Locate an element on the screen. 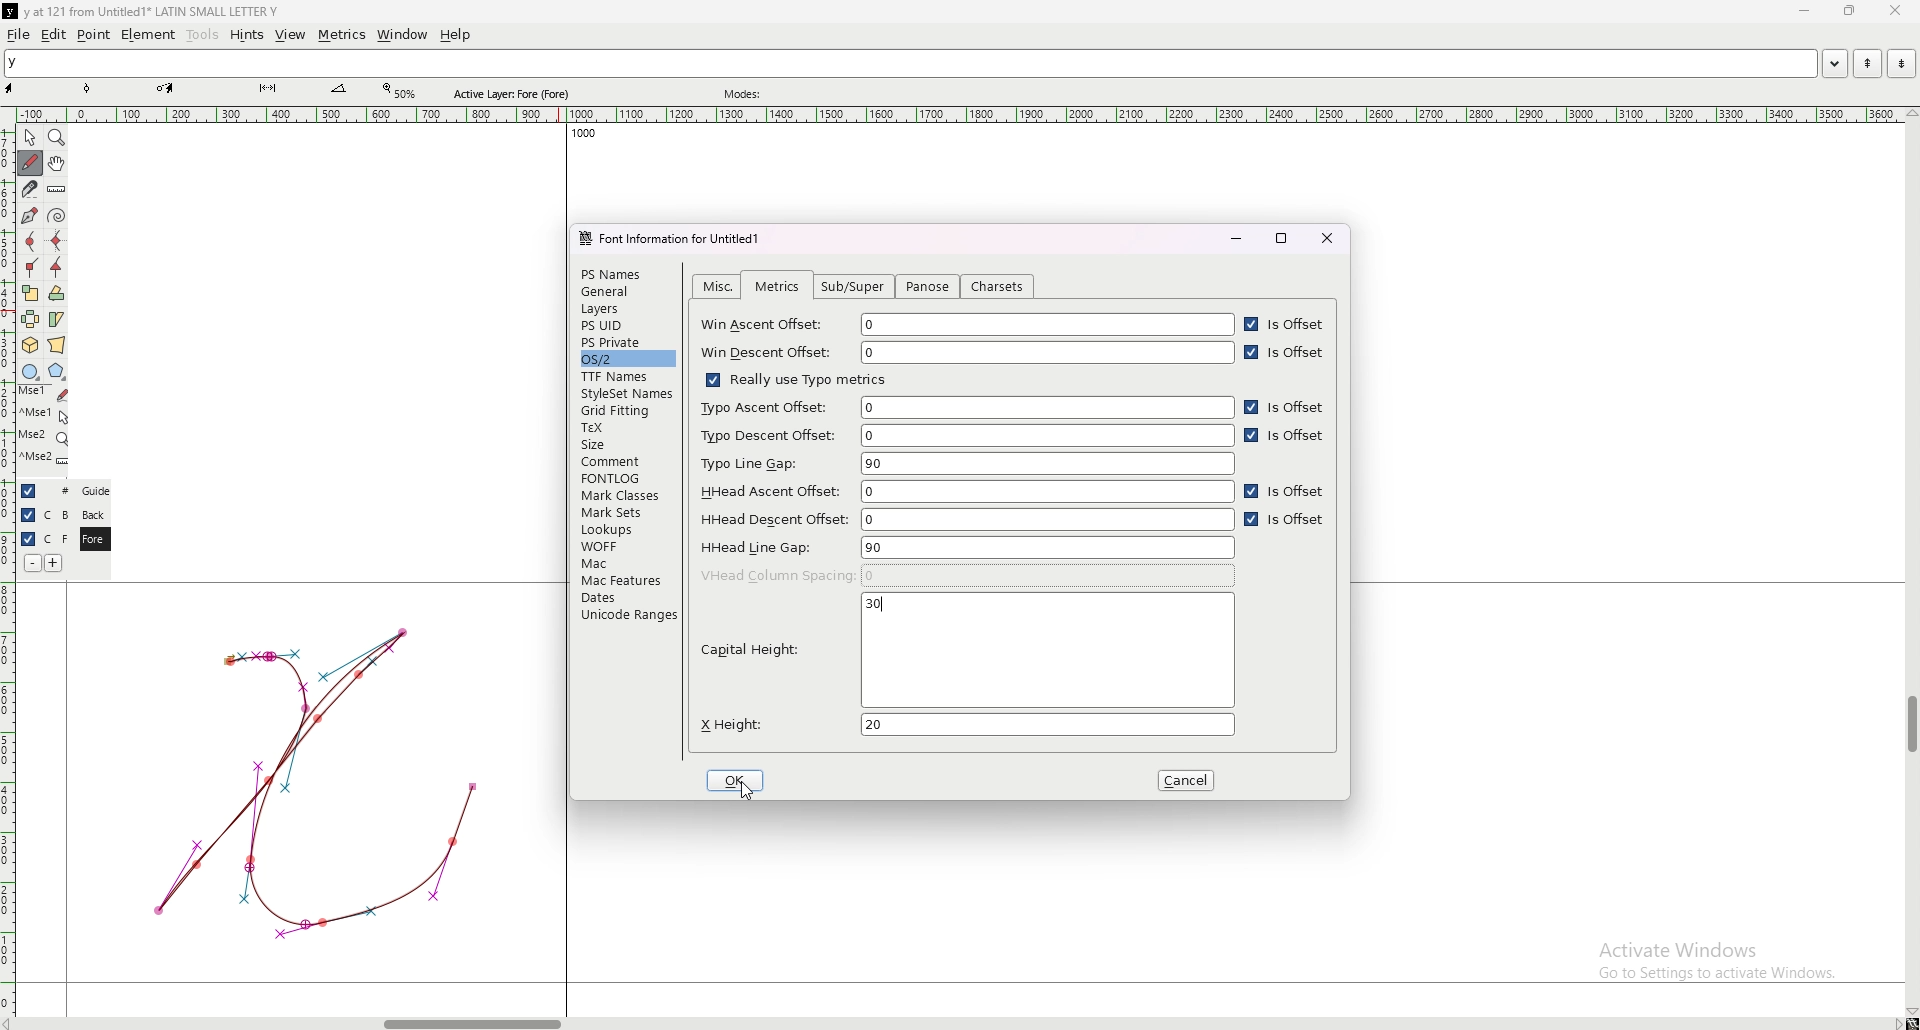 This screenshot has height=1030, width=1920. skew the selection is located at coordinates (56, 318).